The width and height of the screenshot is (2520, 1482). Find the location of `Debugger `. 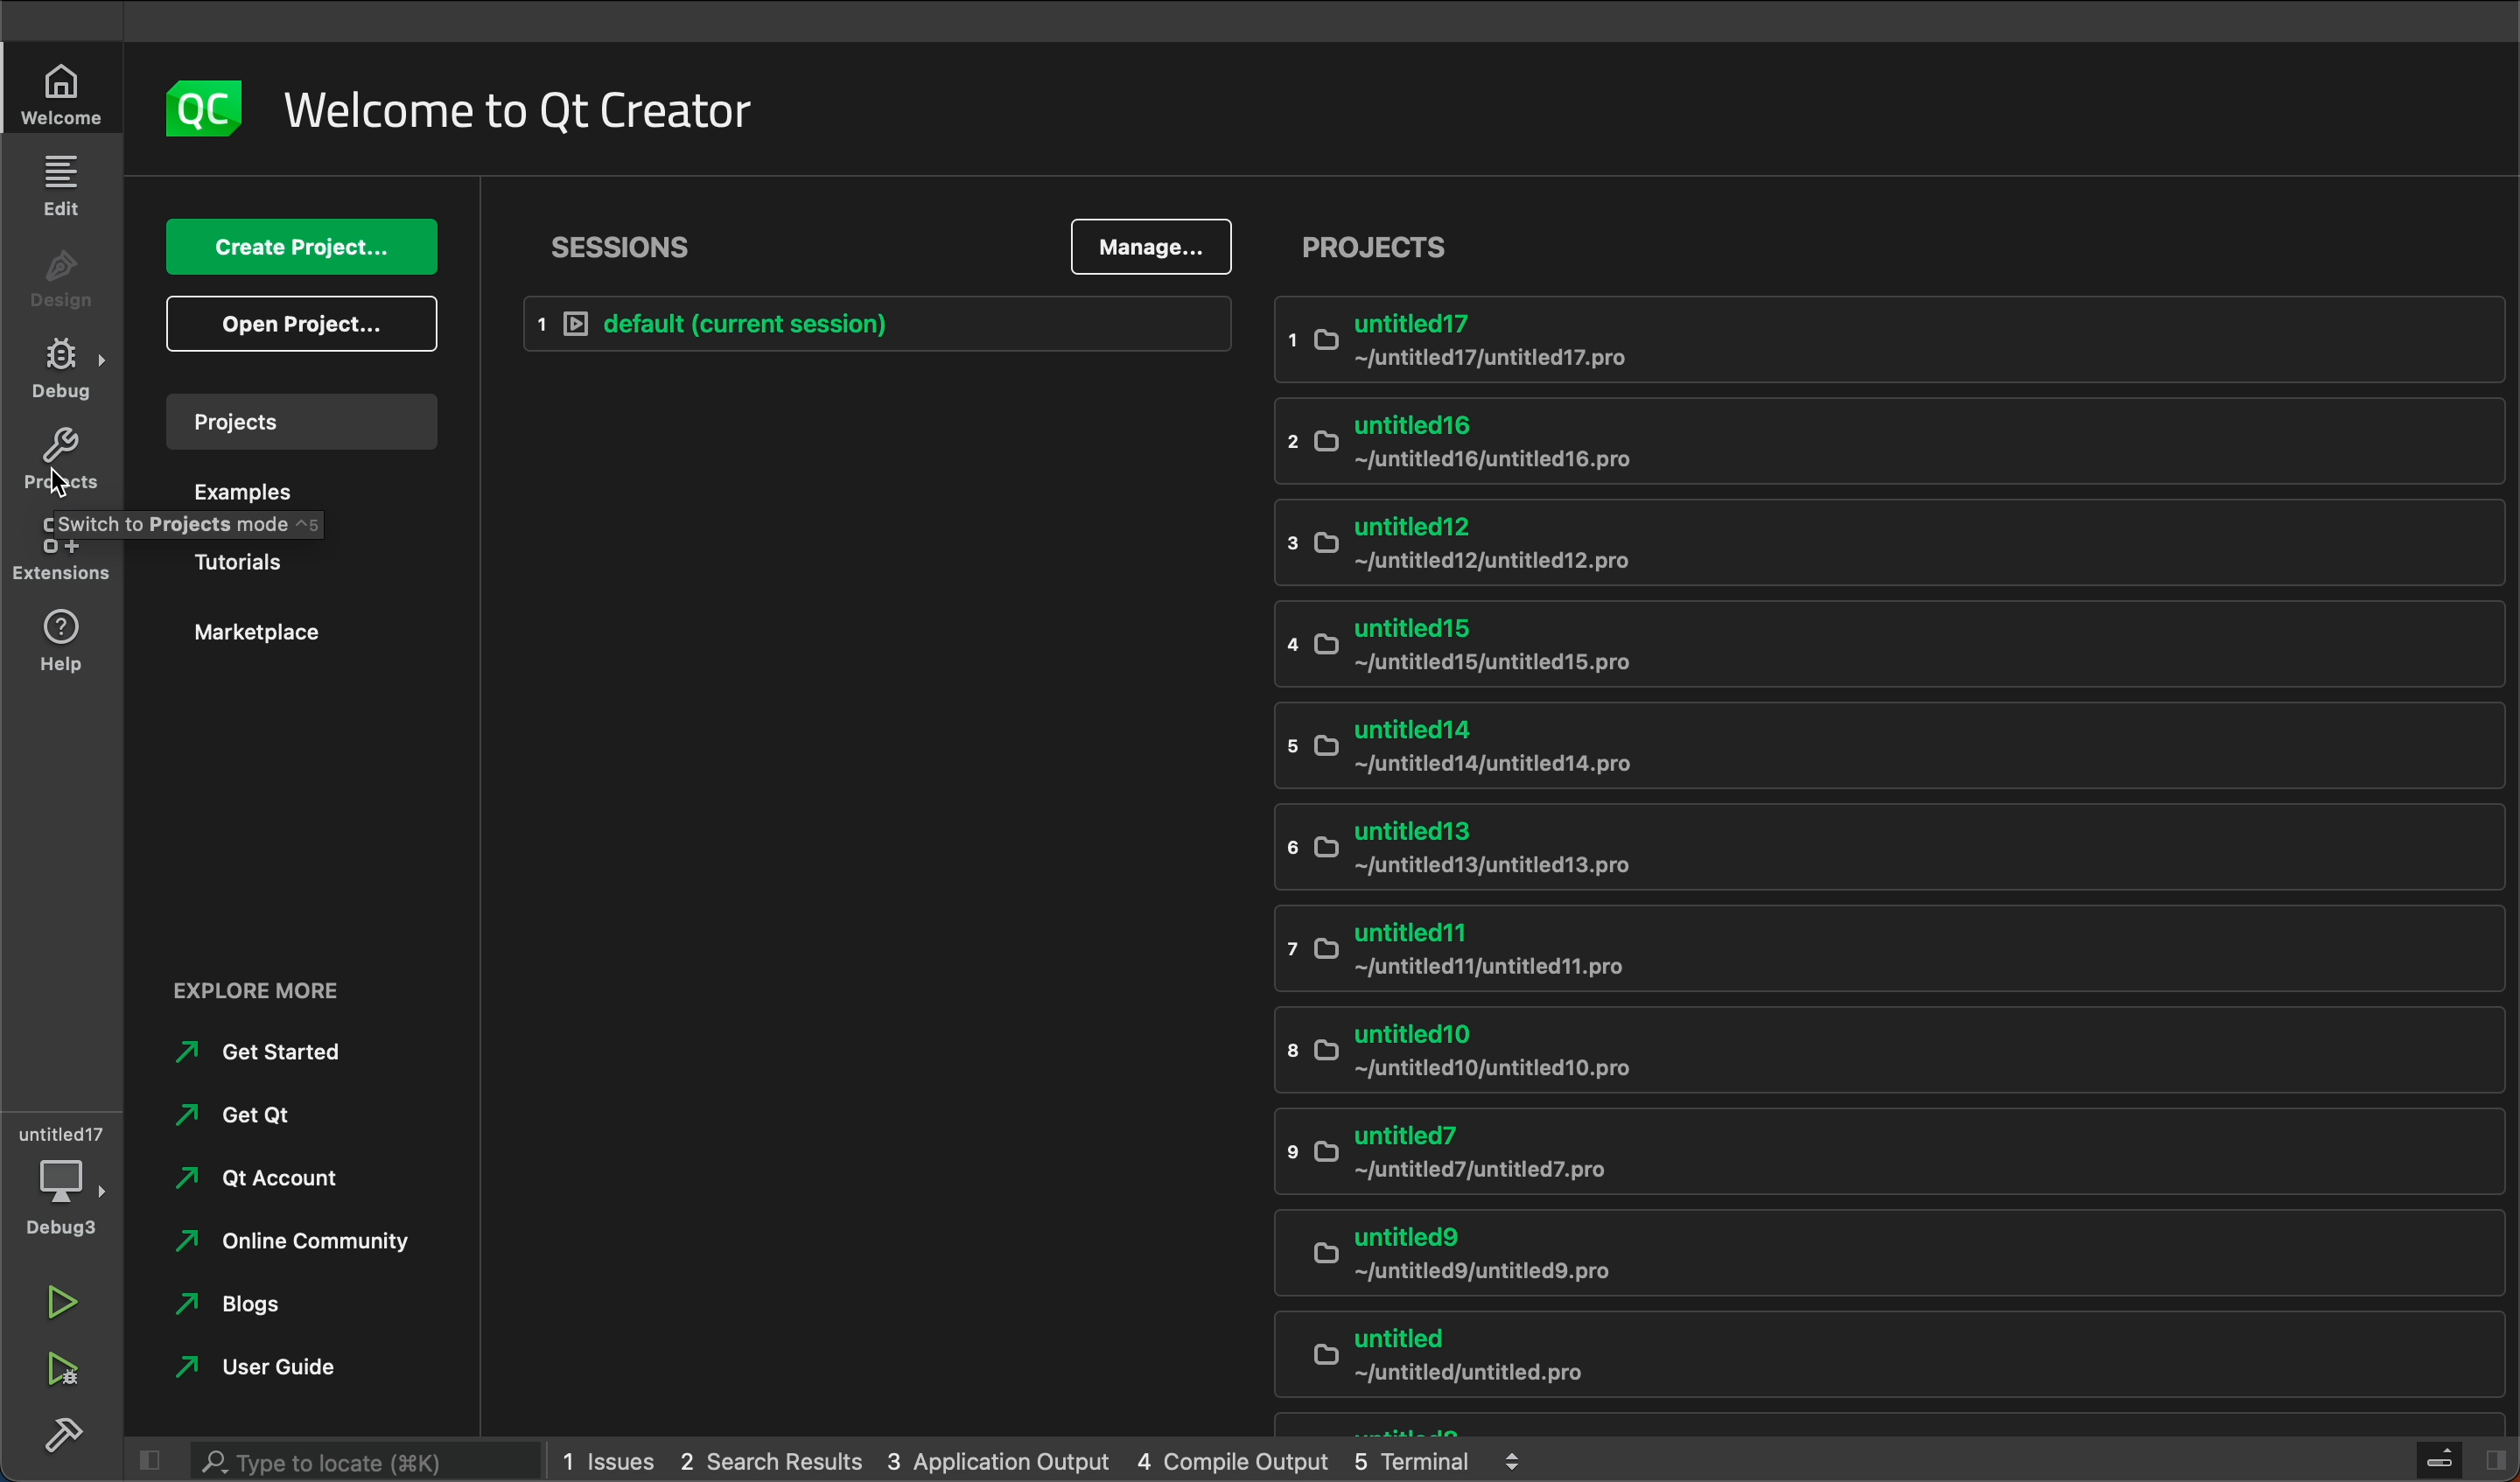

Debugger  is located at coordinates (59, 1176).